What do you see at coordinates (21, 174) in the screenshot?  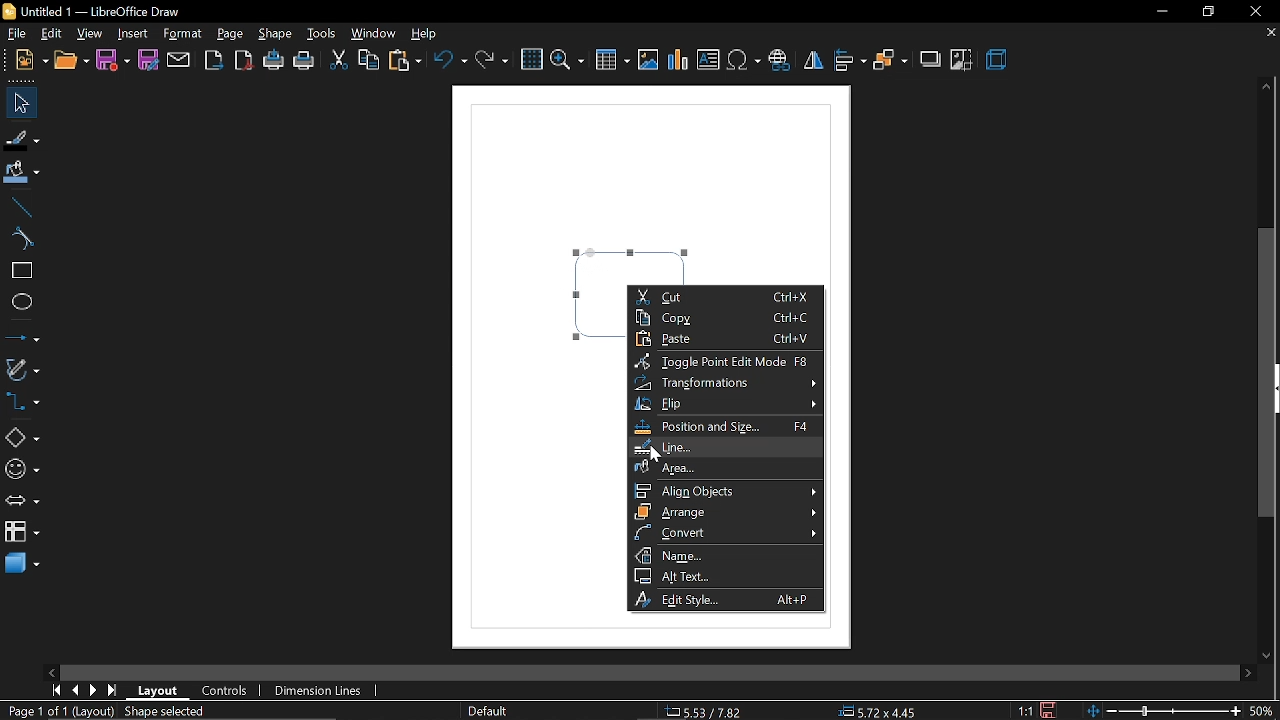 I see `fill color` at bounding box center [21, 174].